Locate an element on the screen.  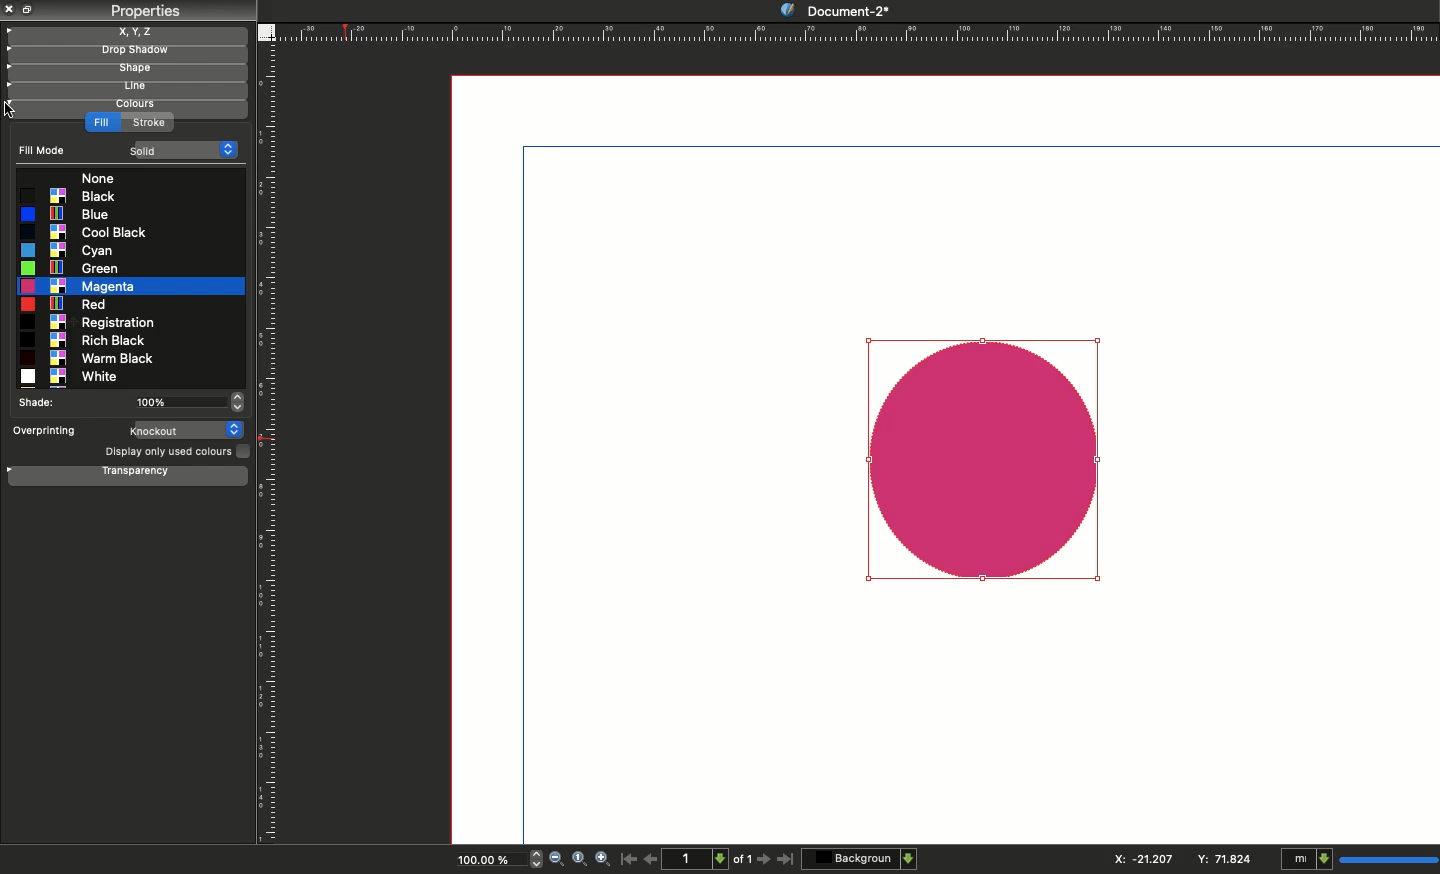
Blue is located at coordinates (129, 215).